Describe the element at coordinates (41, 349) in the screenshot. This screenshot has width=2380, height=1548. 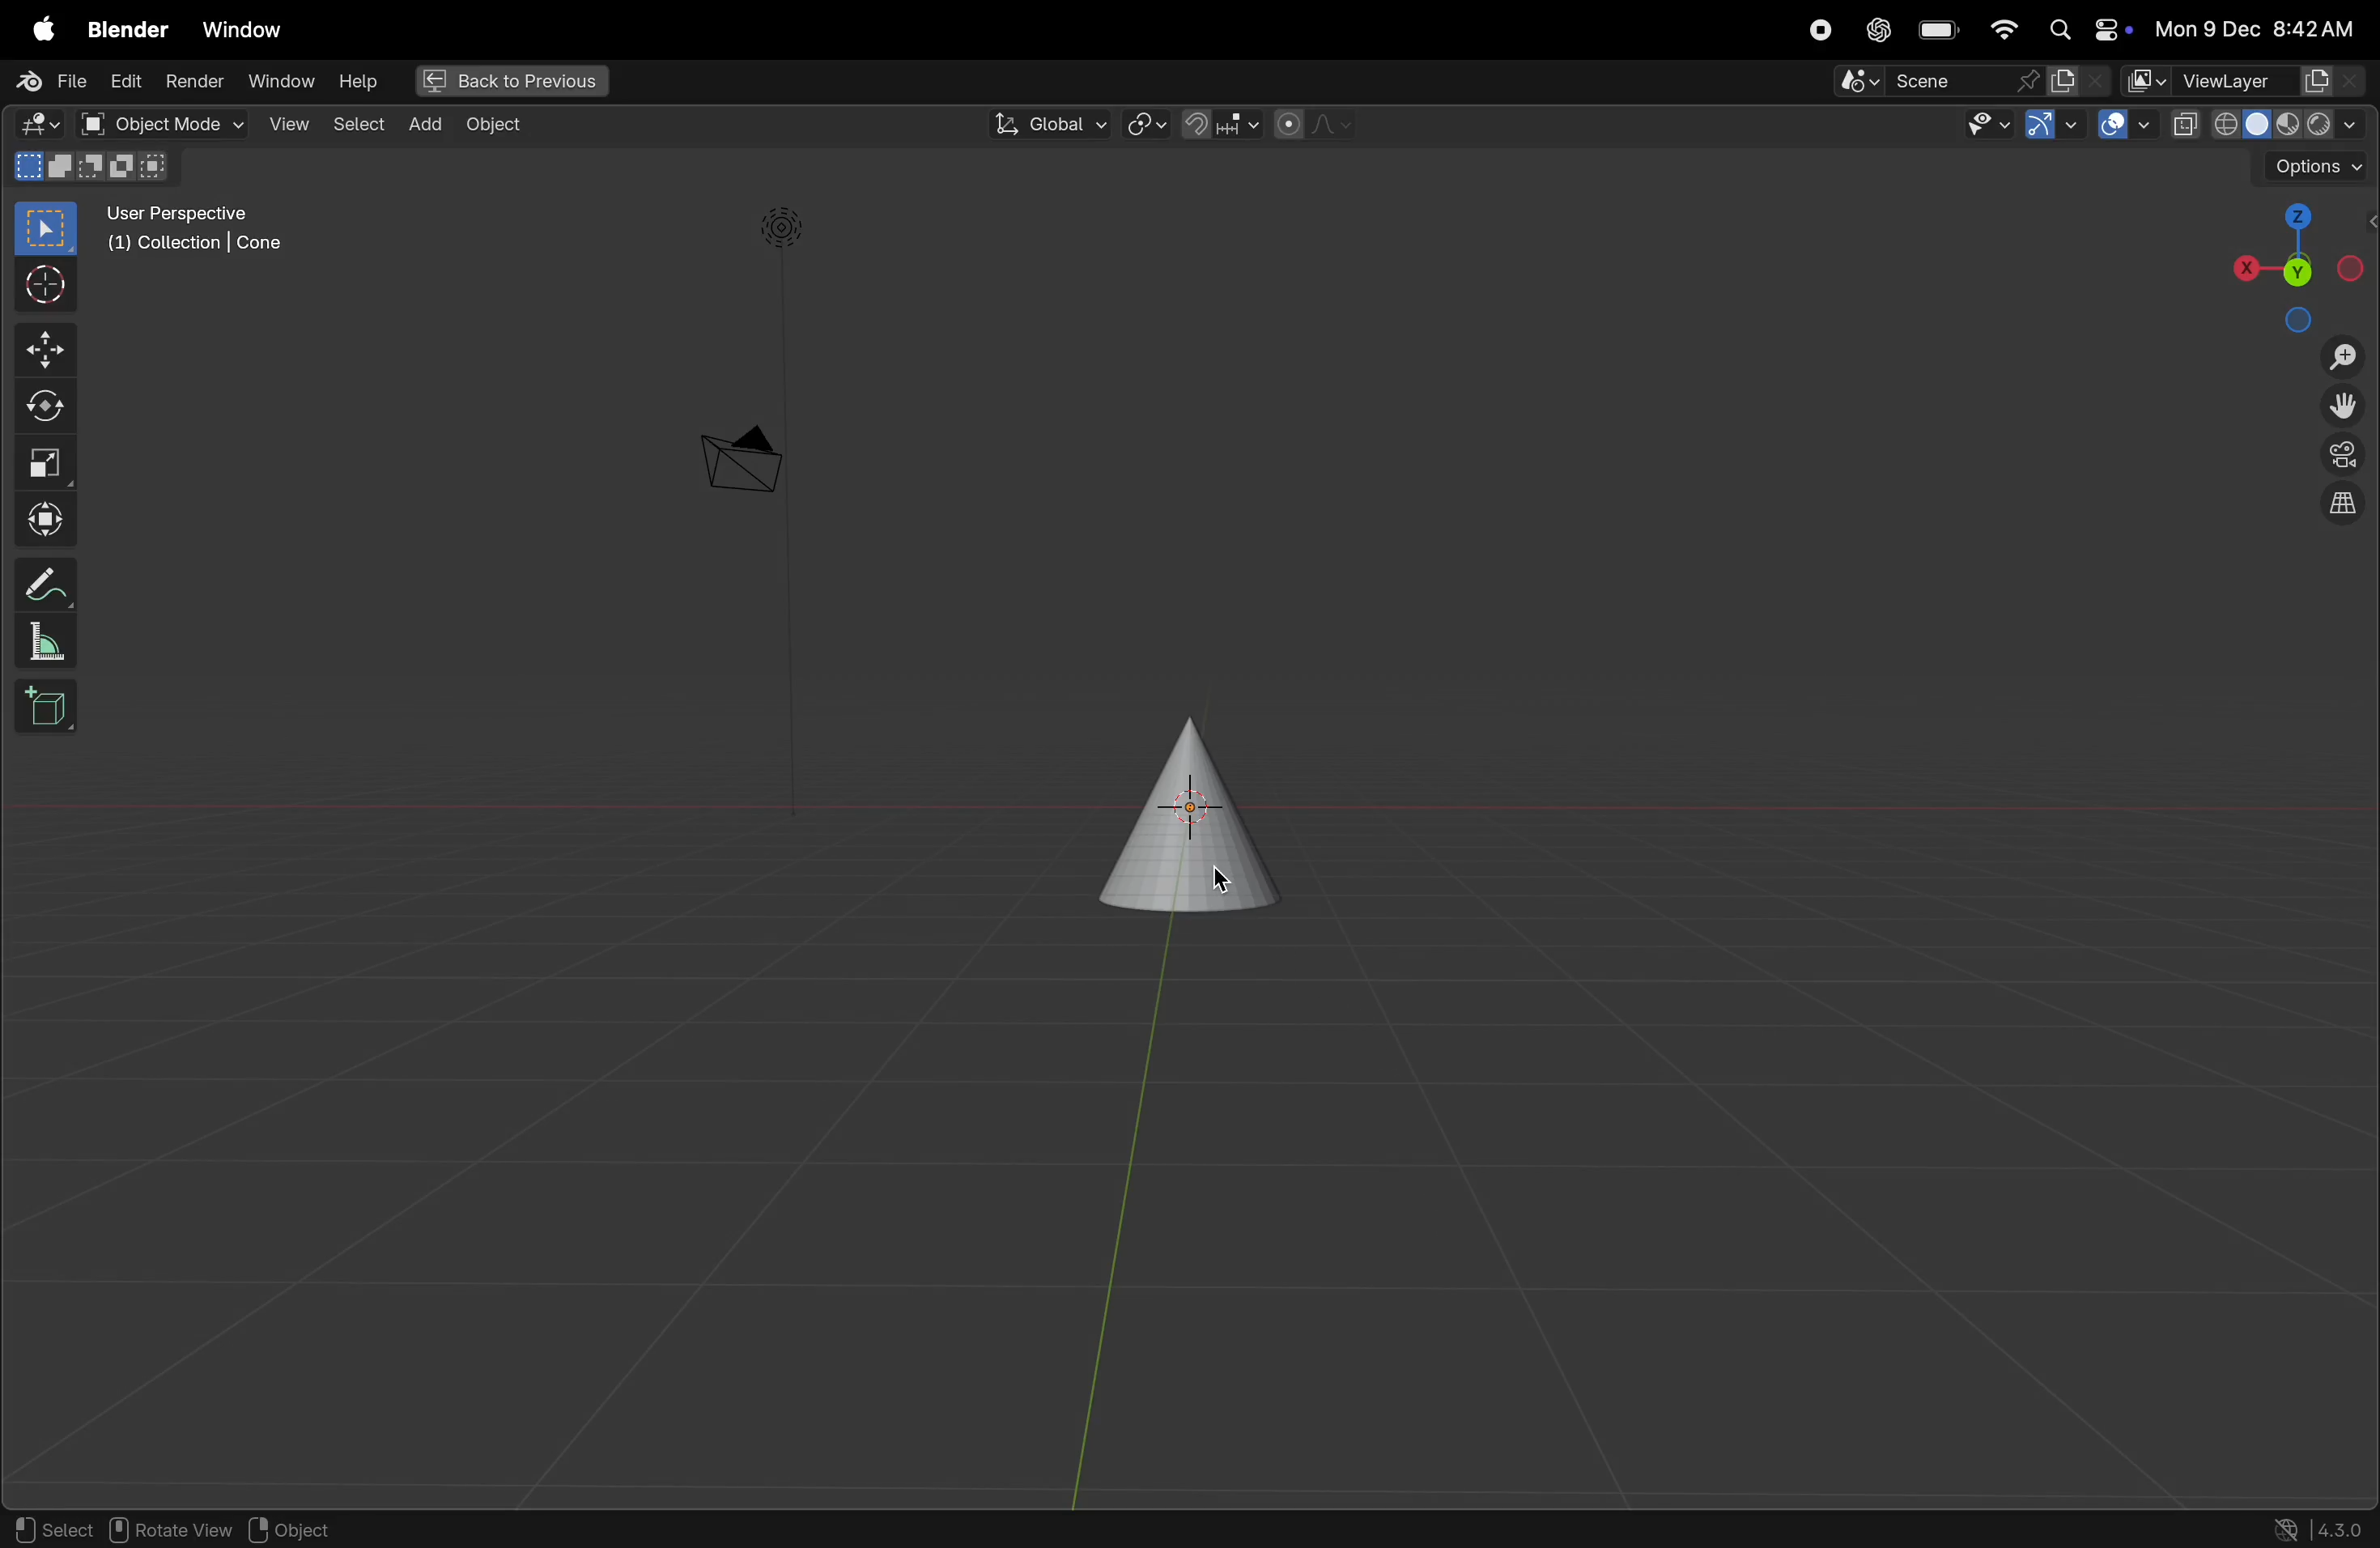
I see `move` at that location.